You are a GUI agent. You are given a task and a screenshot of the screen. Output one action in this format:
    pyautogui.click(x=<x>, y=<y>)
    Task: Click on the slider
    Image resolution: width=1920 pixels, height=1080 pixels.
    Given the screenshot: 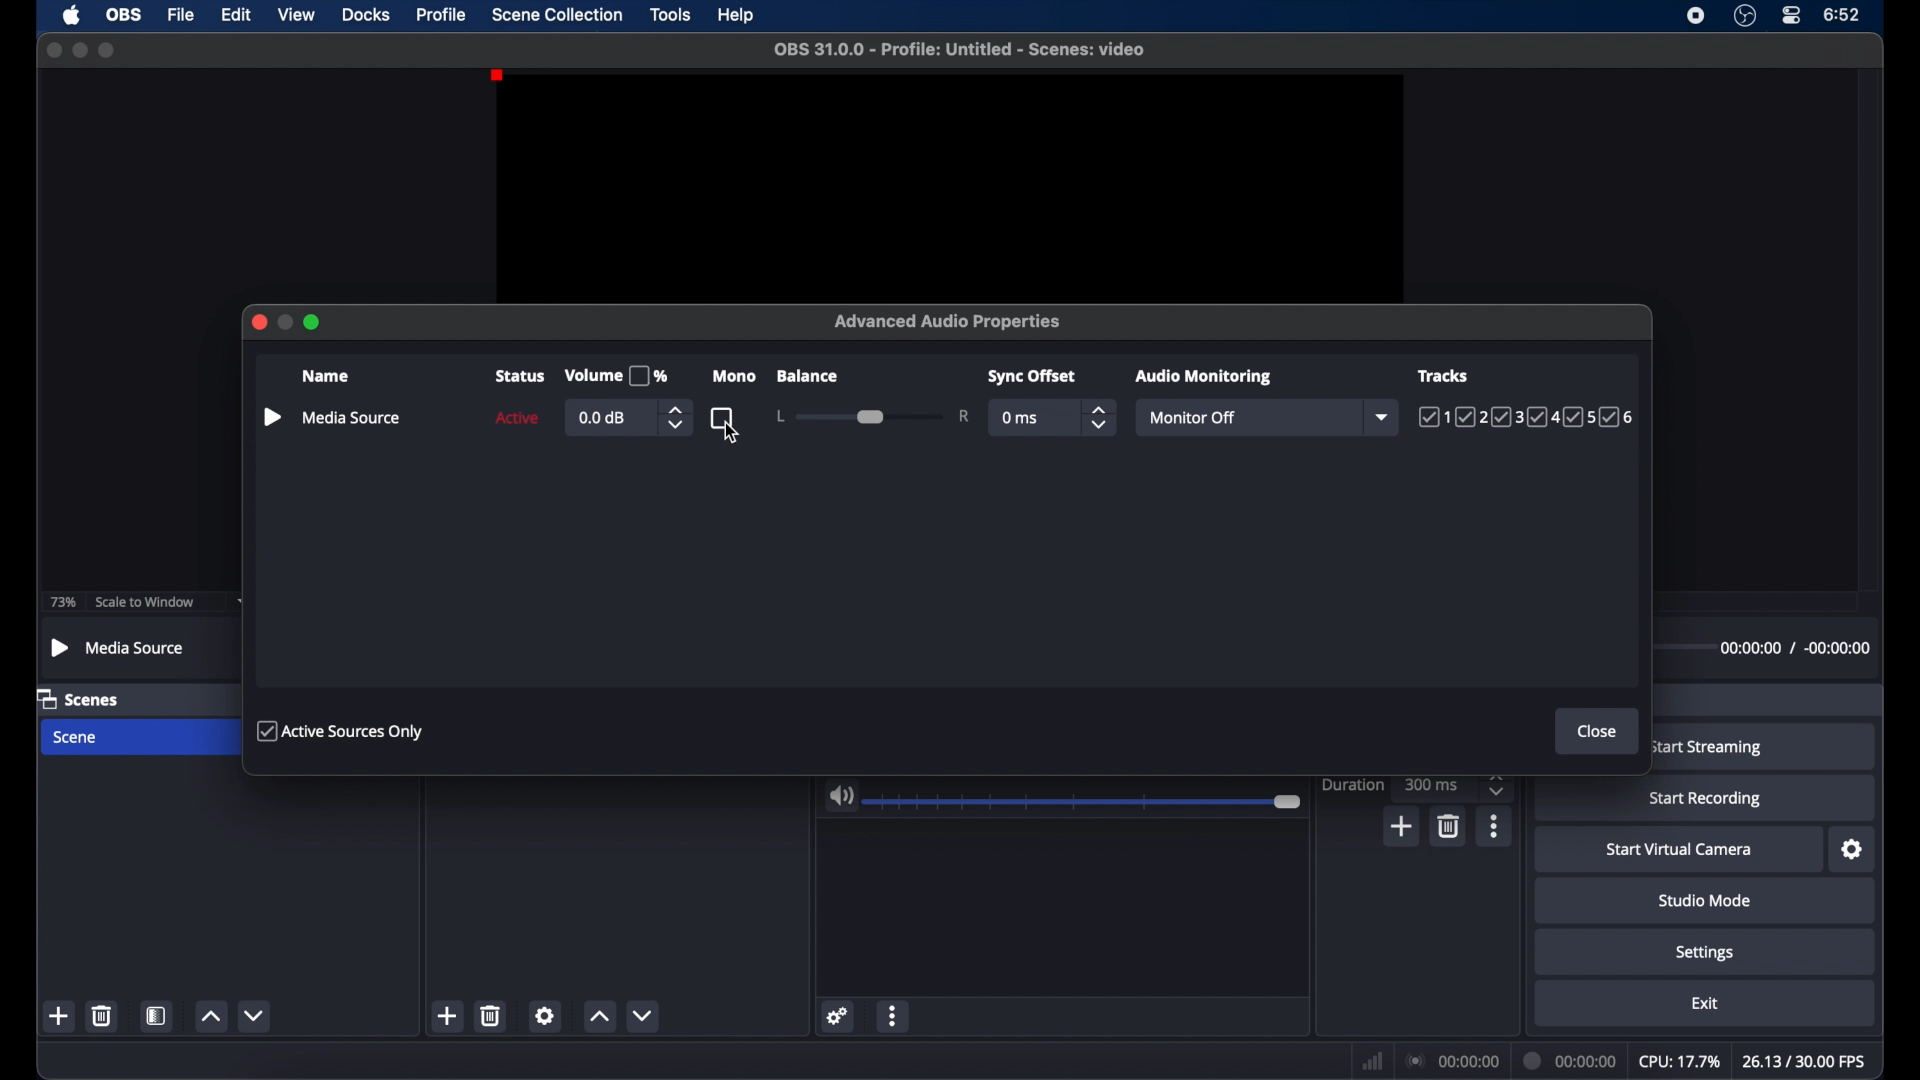 What is the action you would take?
    pyautogui.click(x=874, y=416)
    